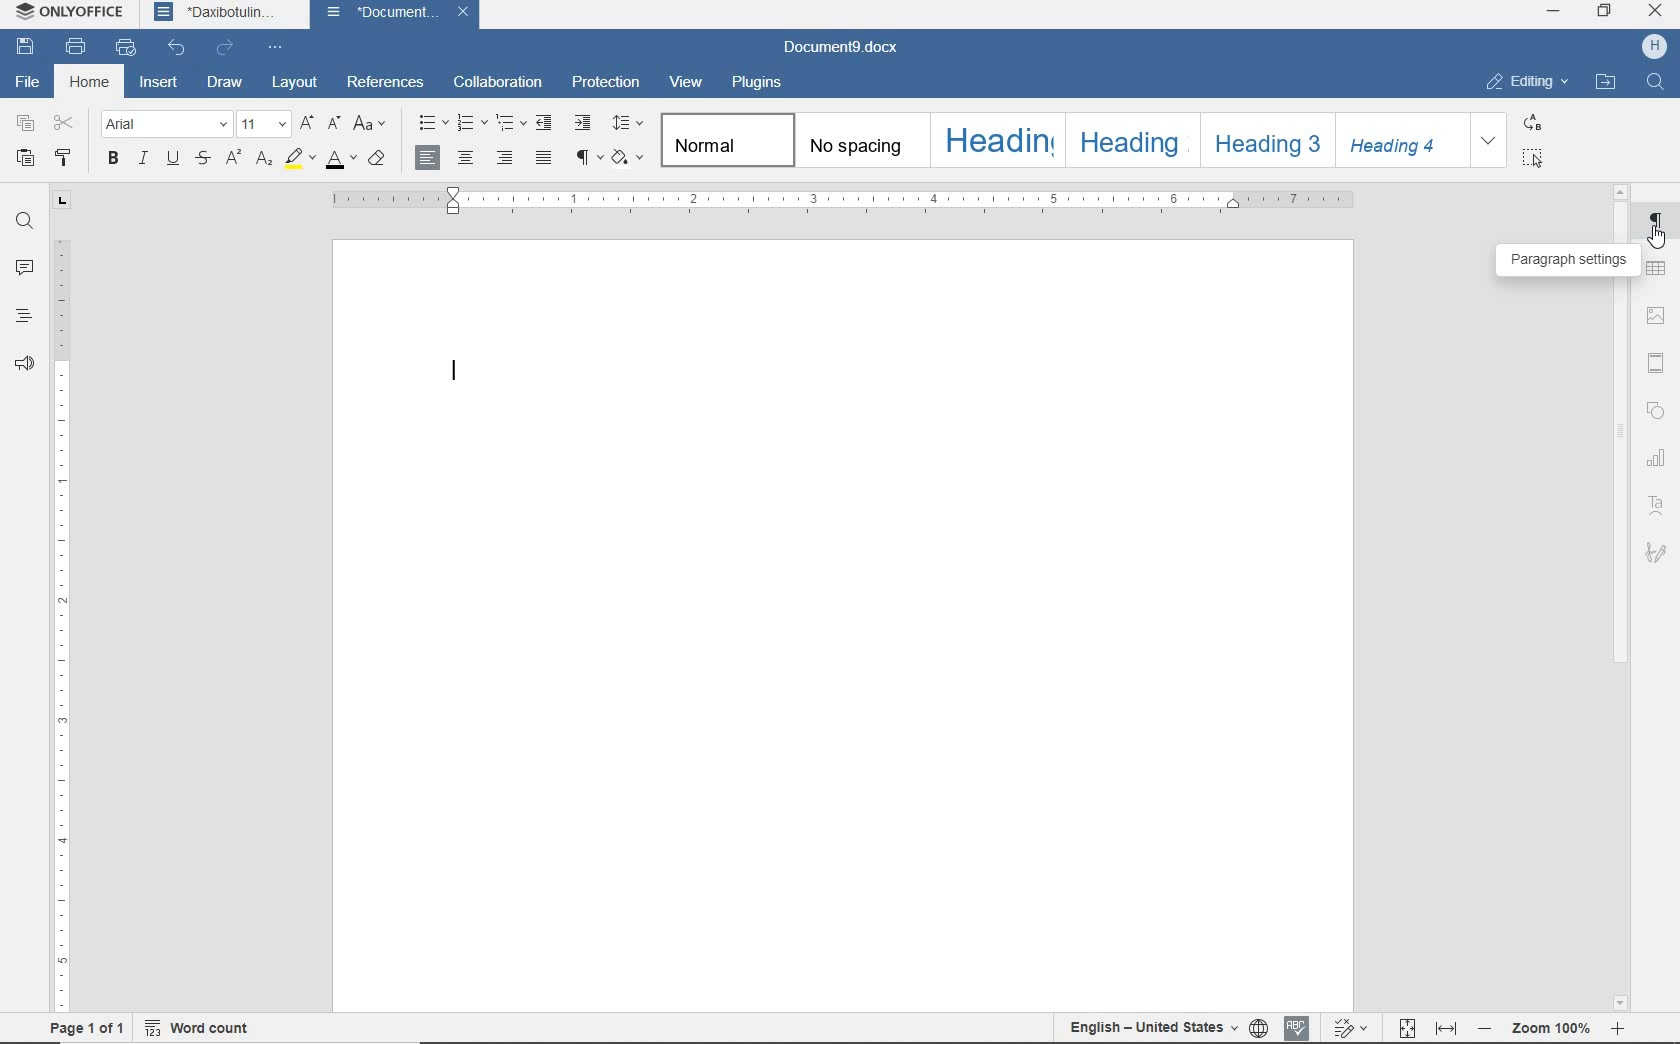  Describe the element at coordinates (499, 84) in the screenshot. I see `collaboration` at that location.